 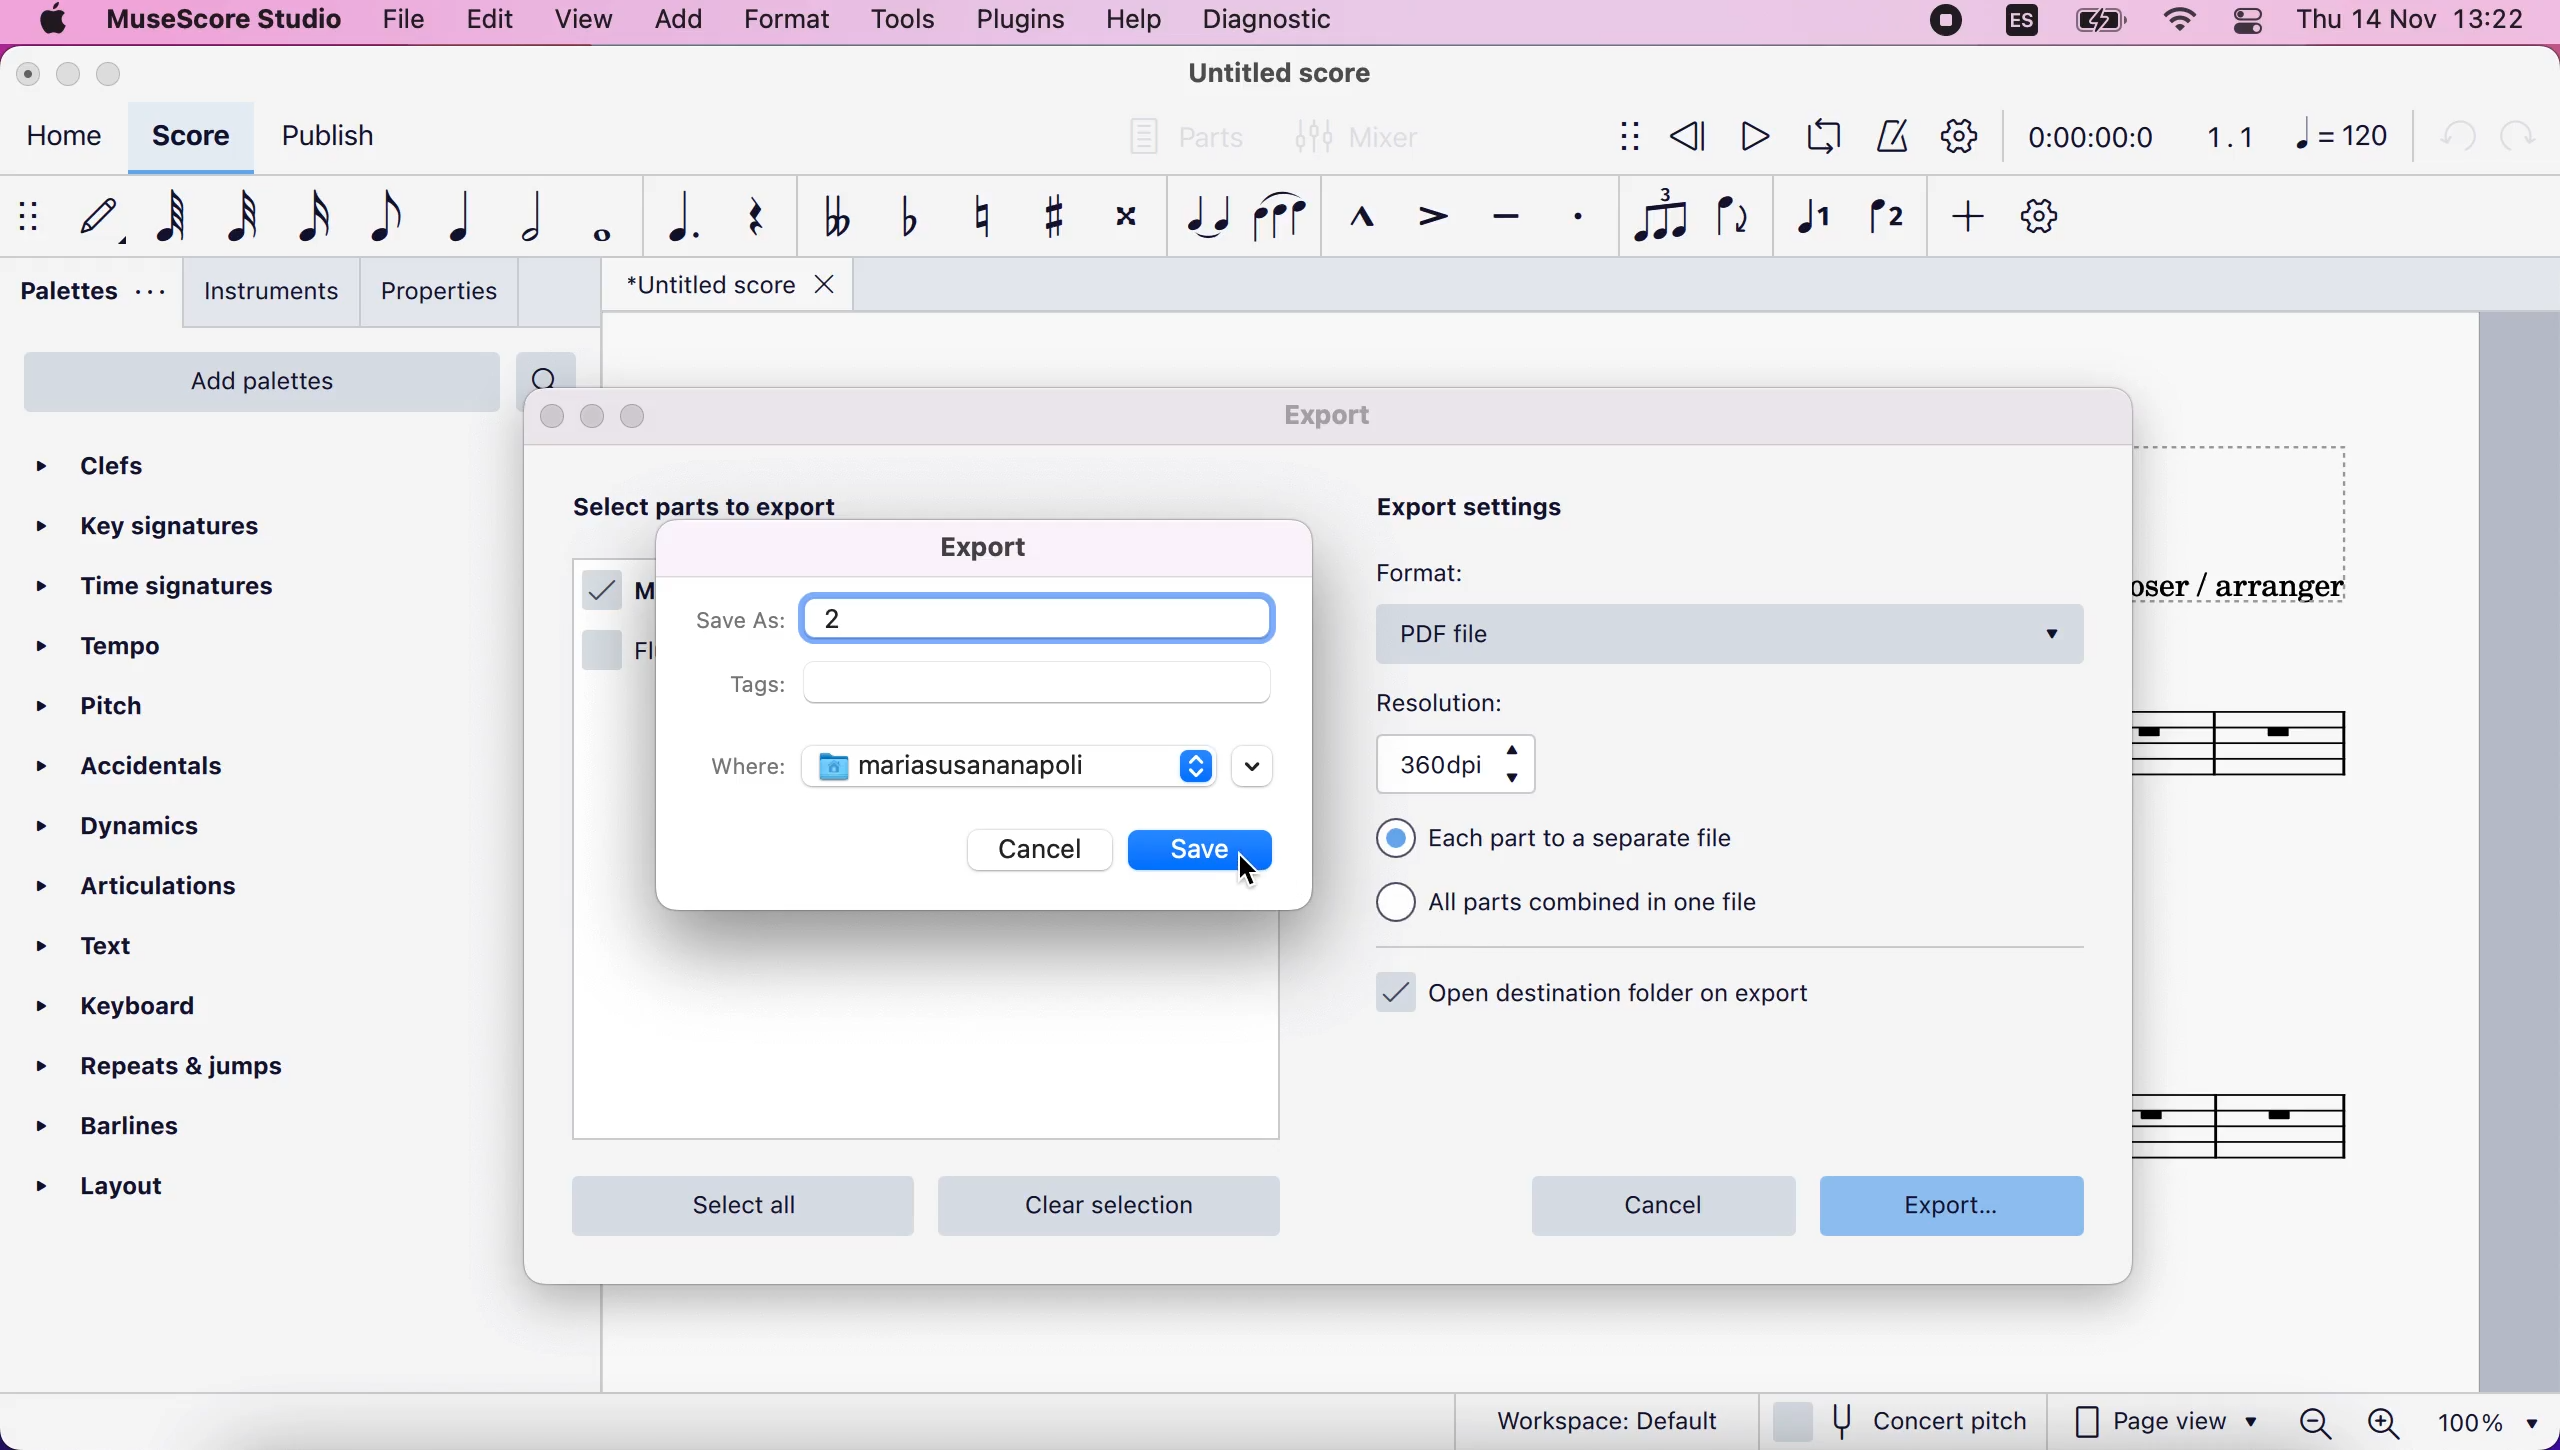 I want to click on eight note, so click(x=381, y=218).